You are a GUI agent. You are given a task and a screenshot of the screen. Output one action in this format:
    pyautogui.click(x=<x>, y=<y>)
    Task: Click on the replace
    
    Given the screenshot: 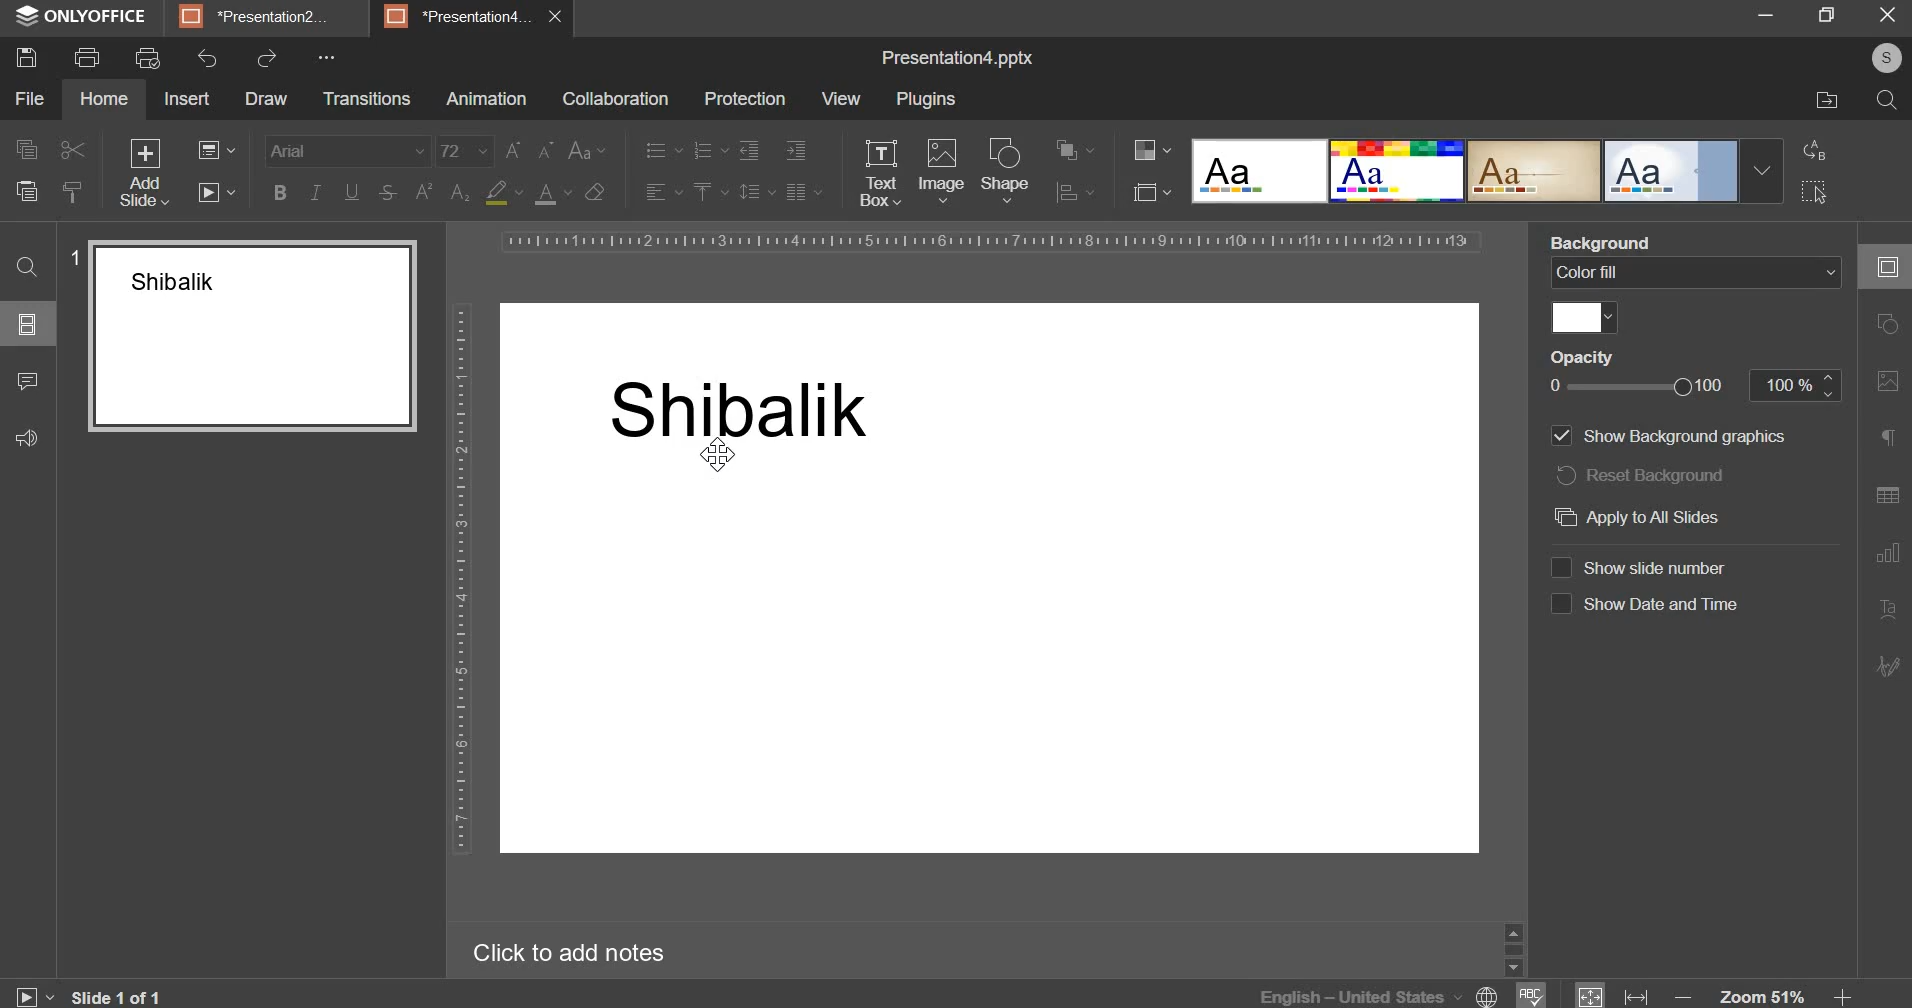 What is the action you would take?
    pyautogui.click(x=1819, y=151)
    